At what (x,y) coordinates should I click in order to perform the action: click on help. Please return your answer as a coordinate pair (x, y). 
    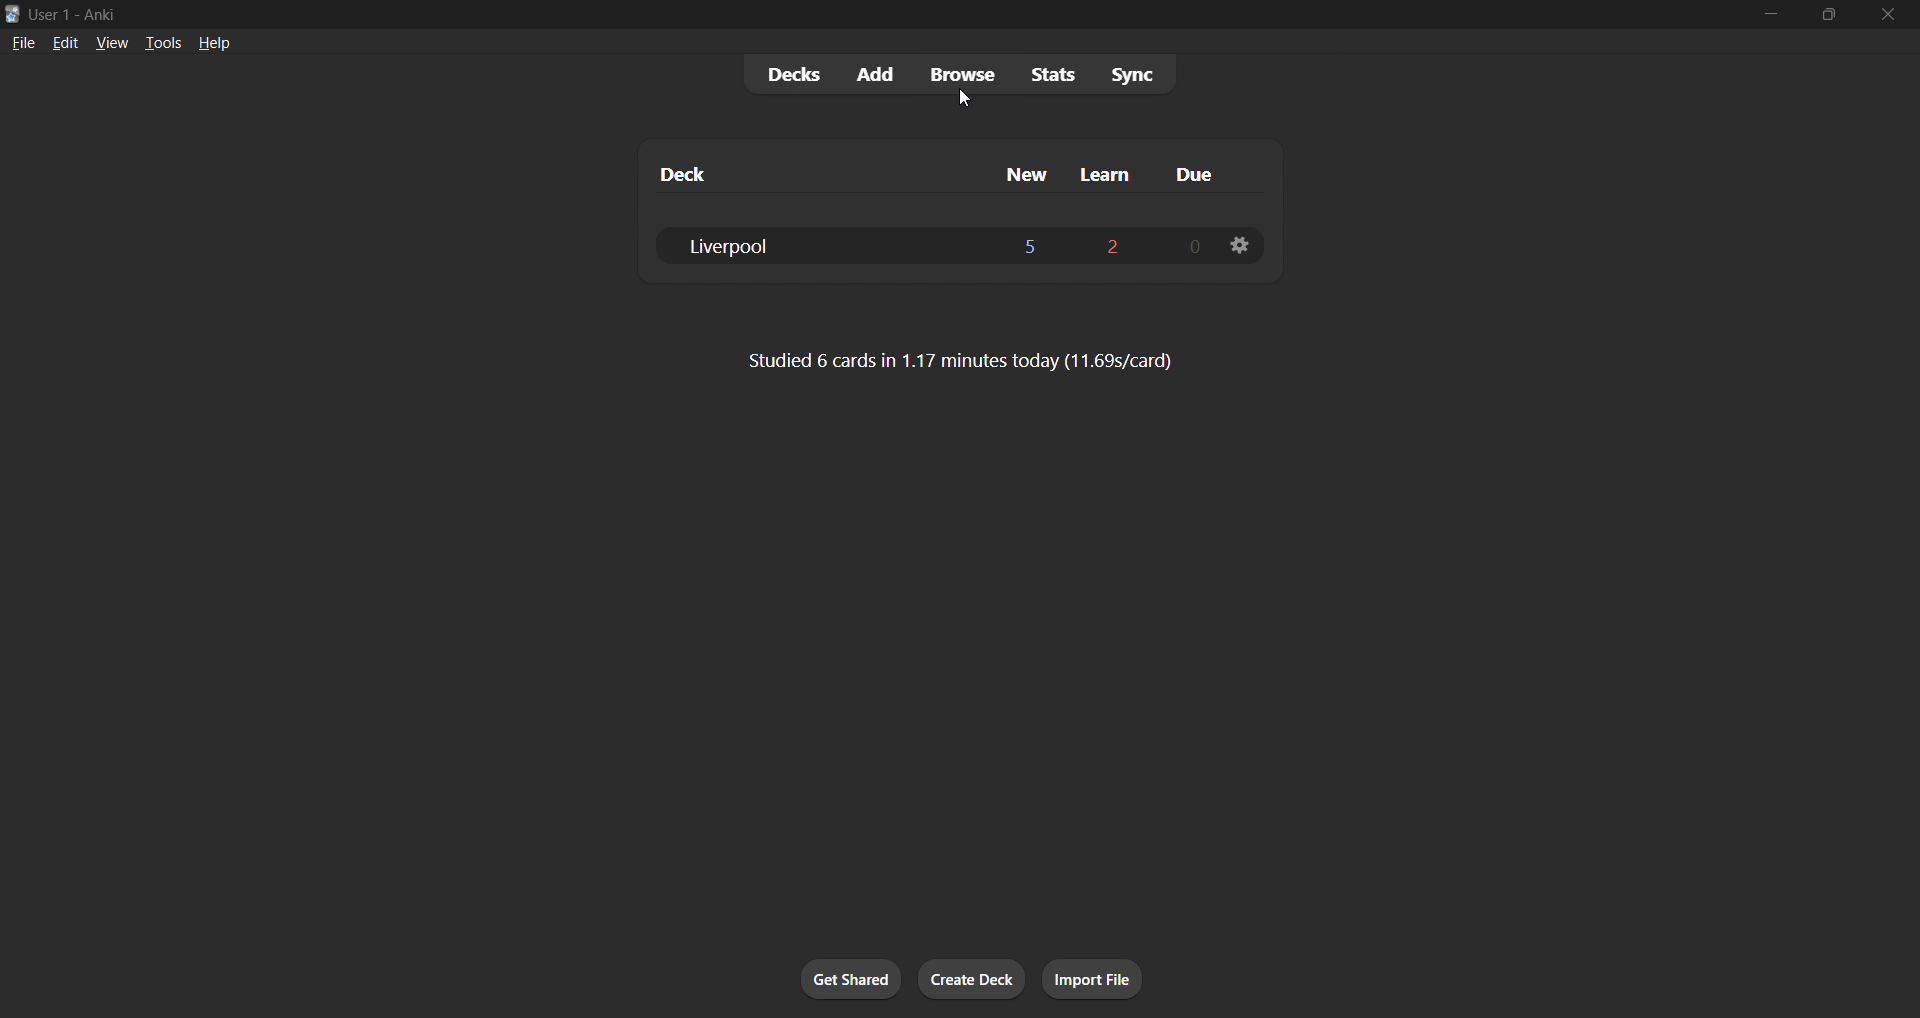
    Looking at the image, I should click on (212, 41).